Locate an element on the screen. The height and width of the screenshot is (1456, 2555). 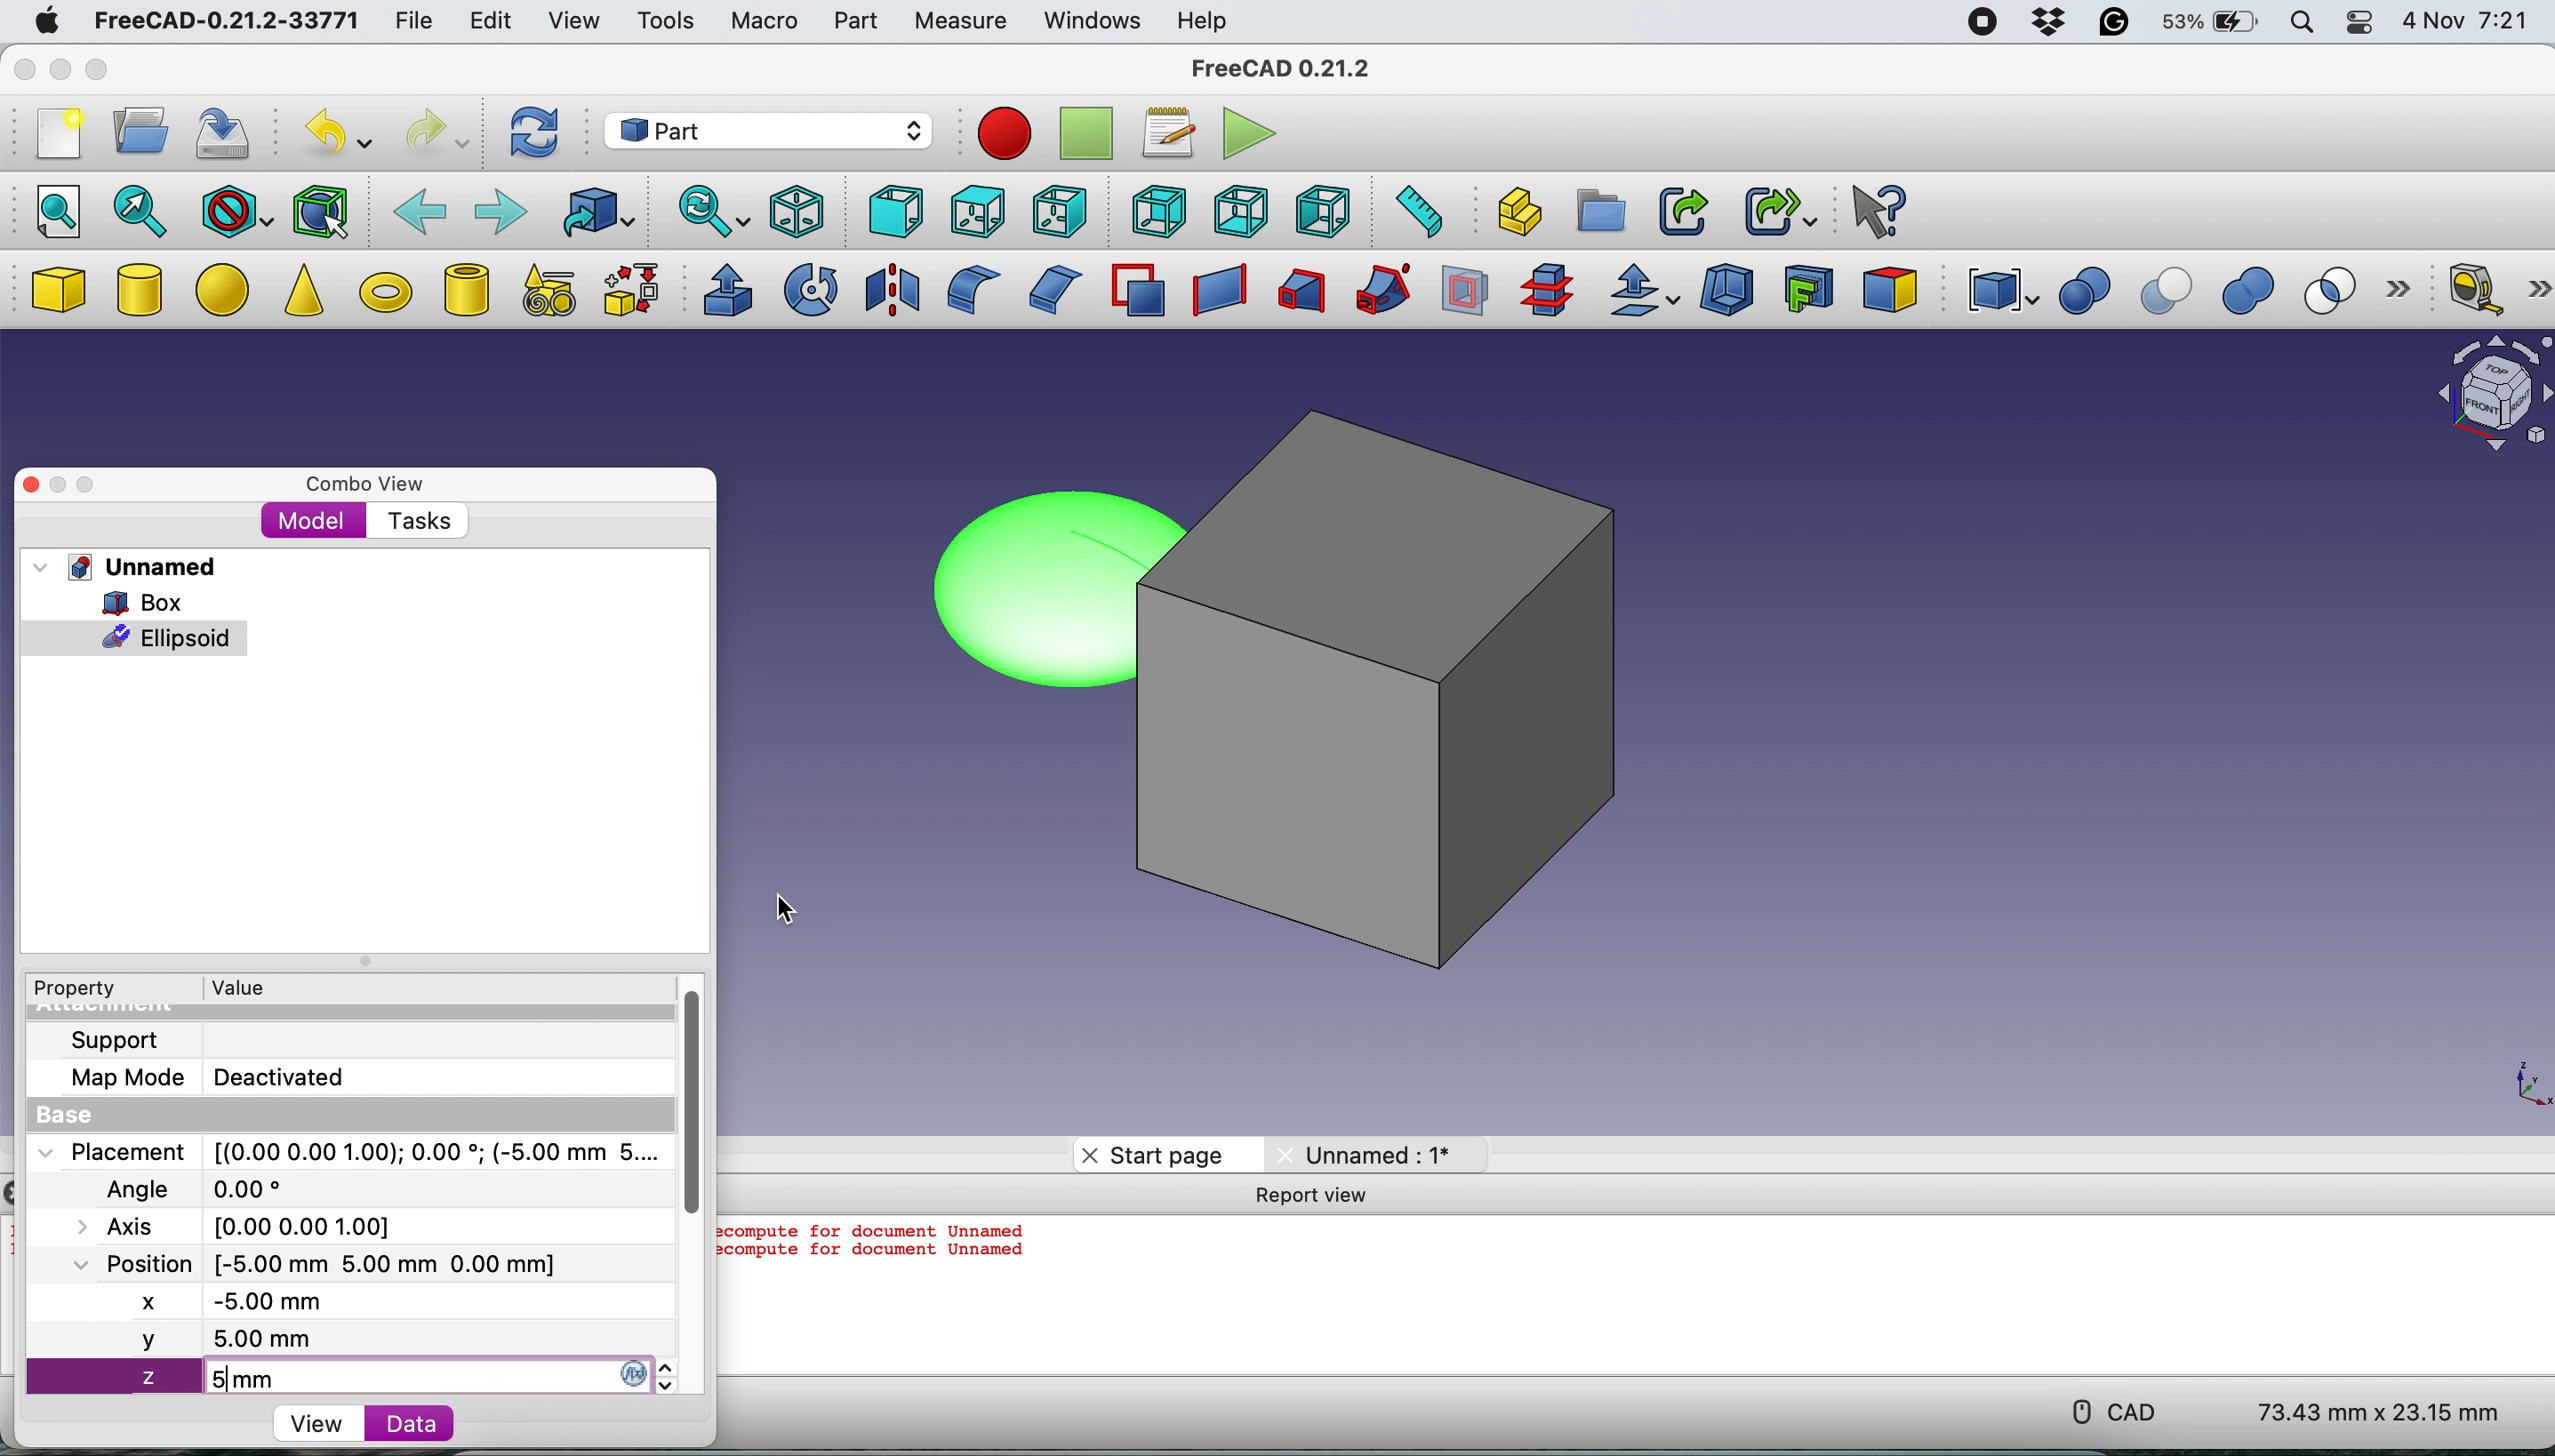
offset is located at coordinates (1645, 293).